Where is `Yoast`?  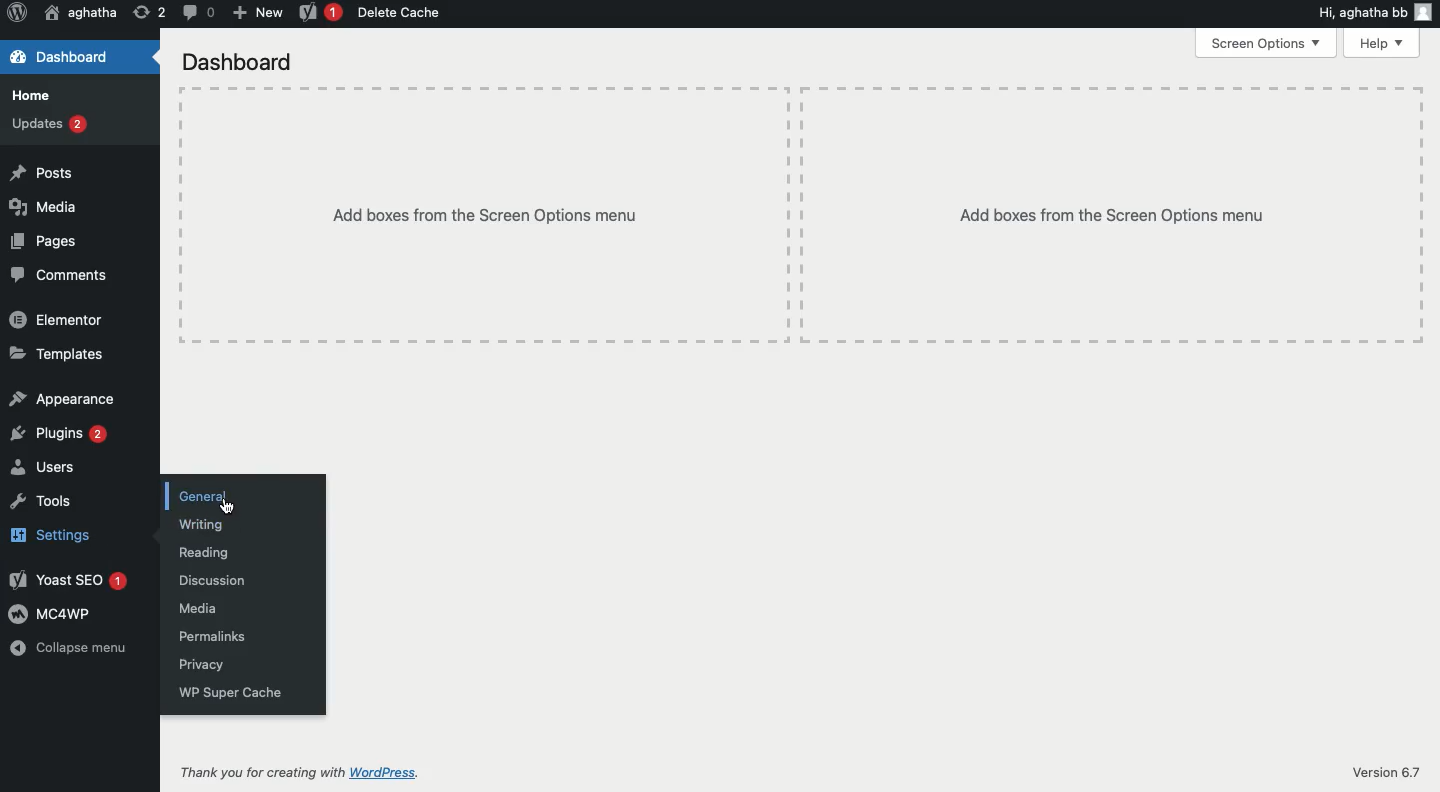
Yoast is located at coordinates (316, 13).